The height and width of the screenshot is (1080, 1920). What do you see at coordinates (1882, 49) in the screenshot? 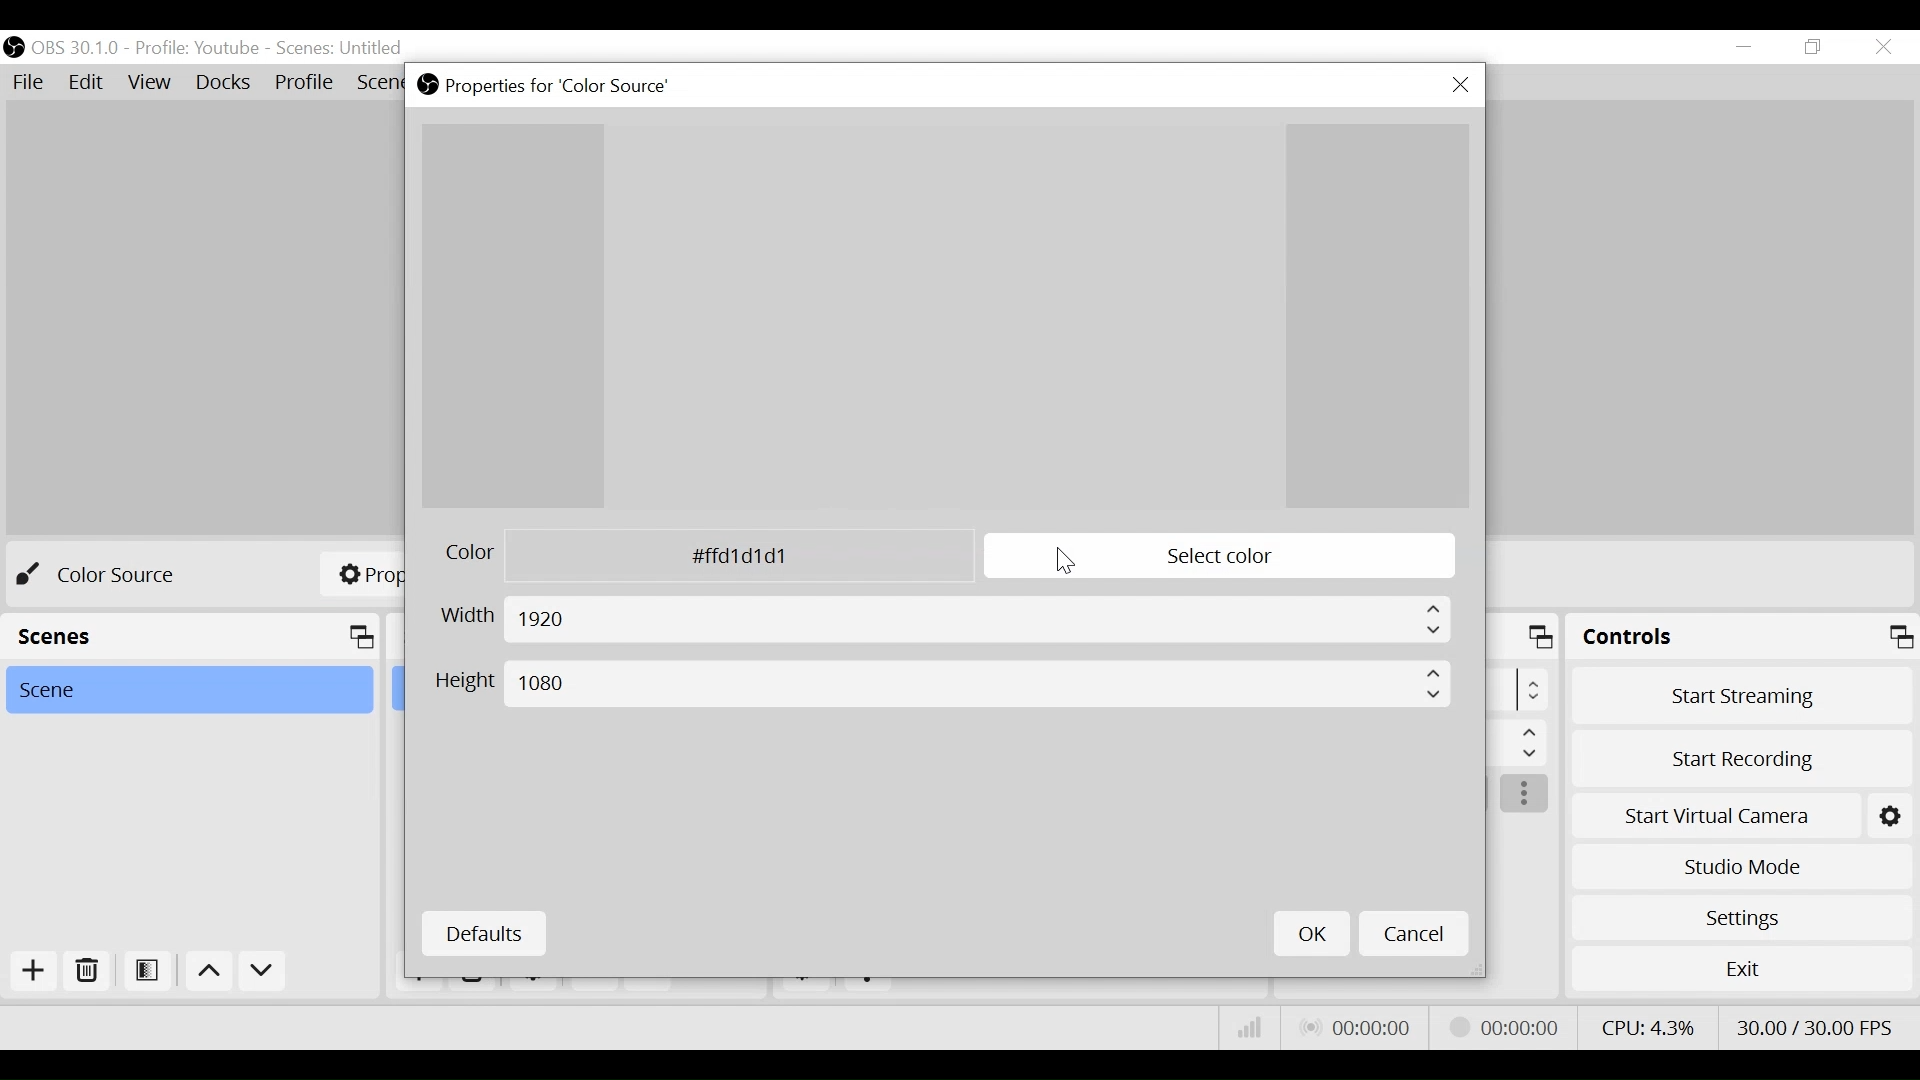
I see `Close` at bounding box center [1882, 49].